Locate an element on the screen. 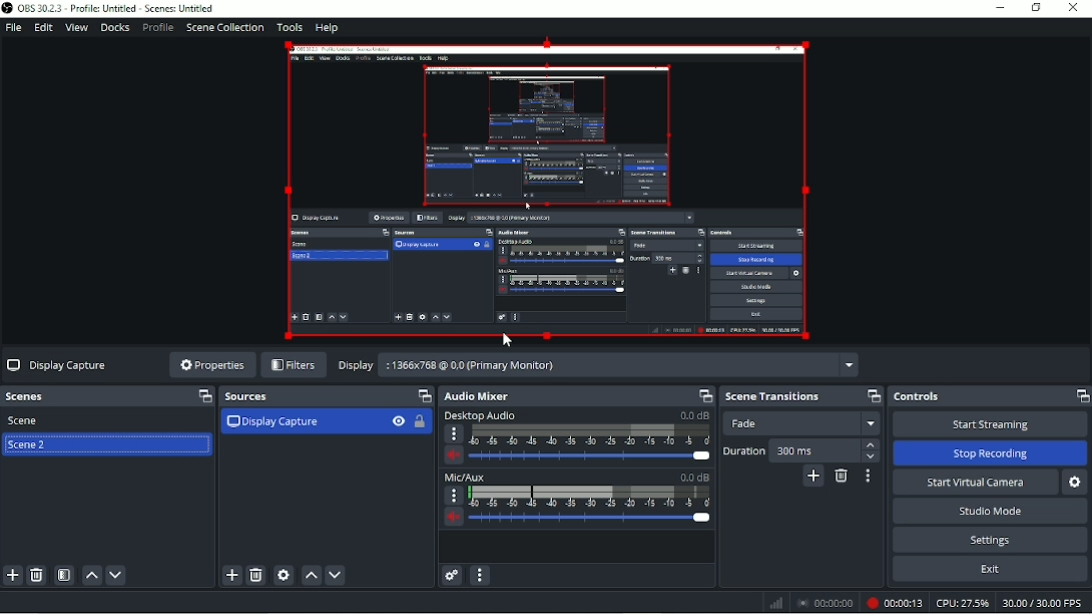 This screenshot has height=614, width=1092. Slider is located at coordinates (591, 457).